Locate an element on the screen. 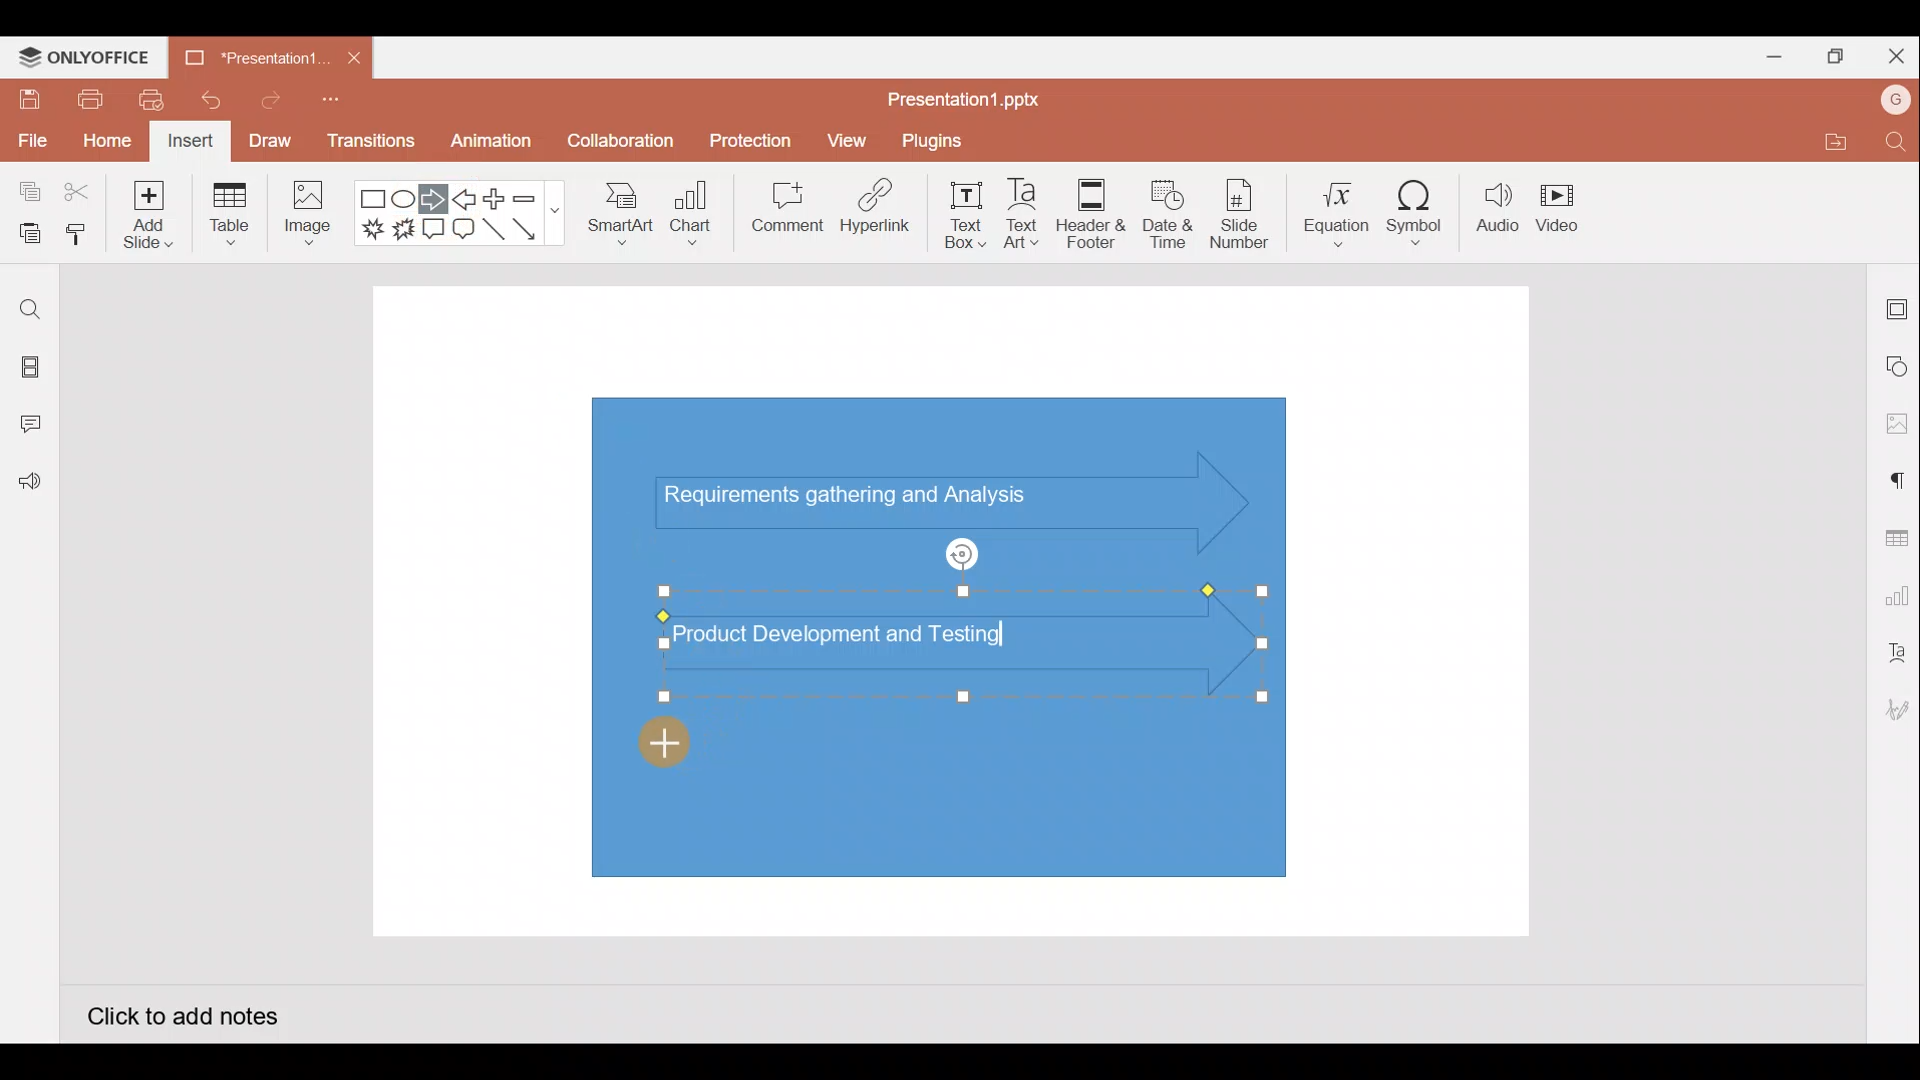  Presentation1. is located at coordinates (254, 58).